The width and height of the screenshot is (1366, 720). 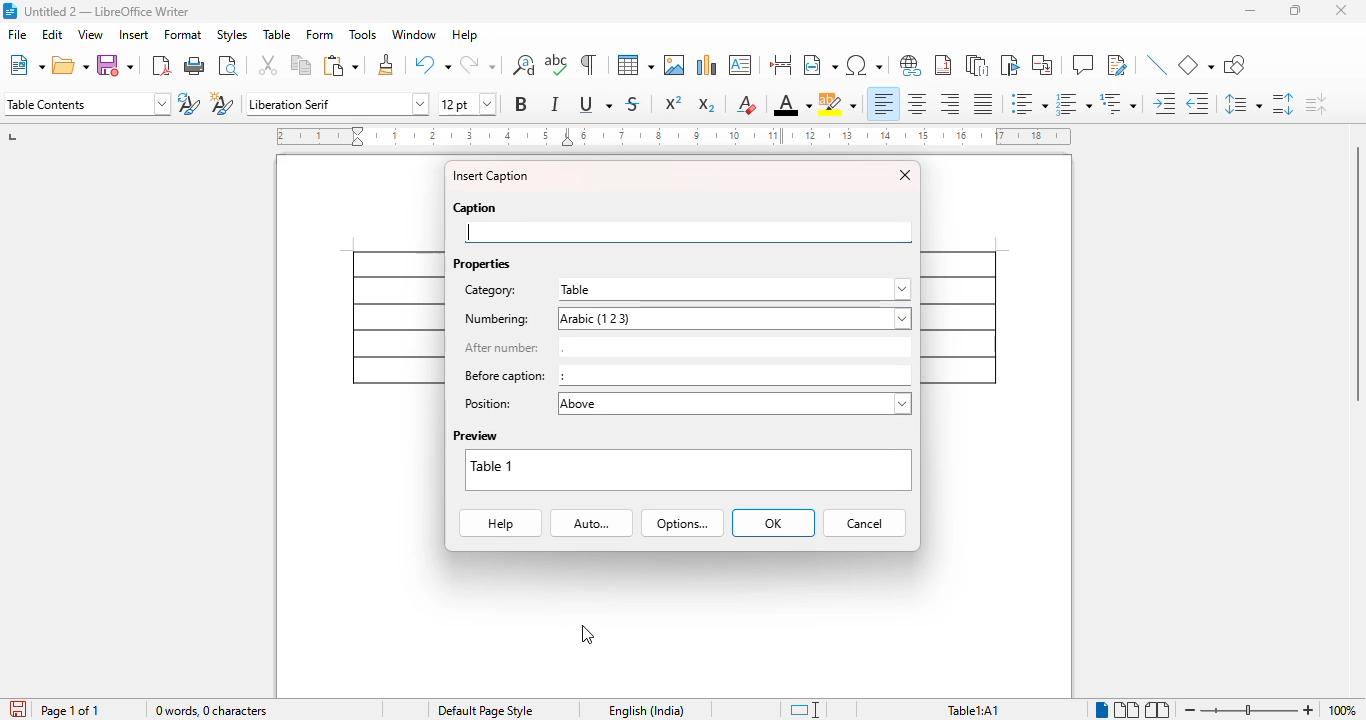 I want to click on before caption:  :, so click(x=685, y=375).